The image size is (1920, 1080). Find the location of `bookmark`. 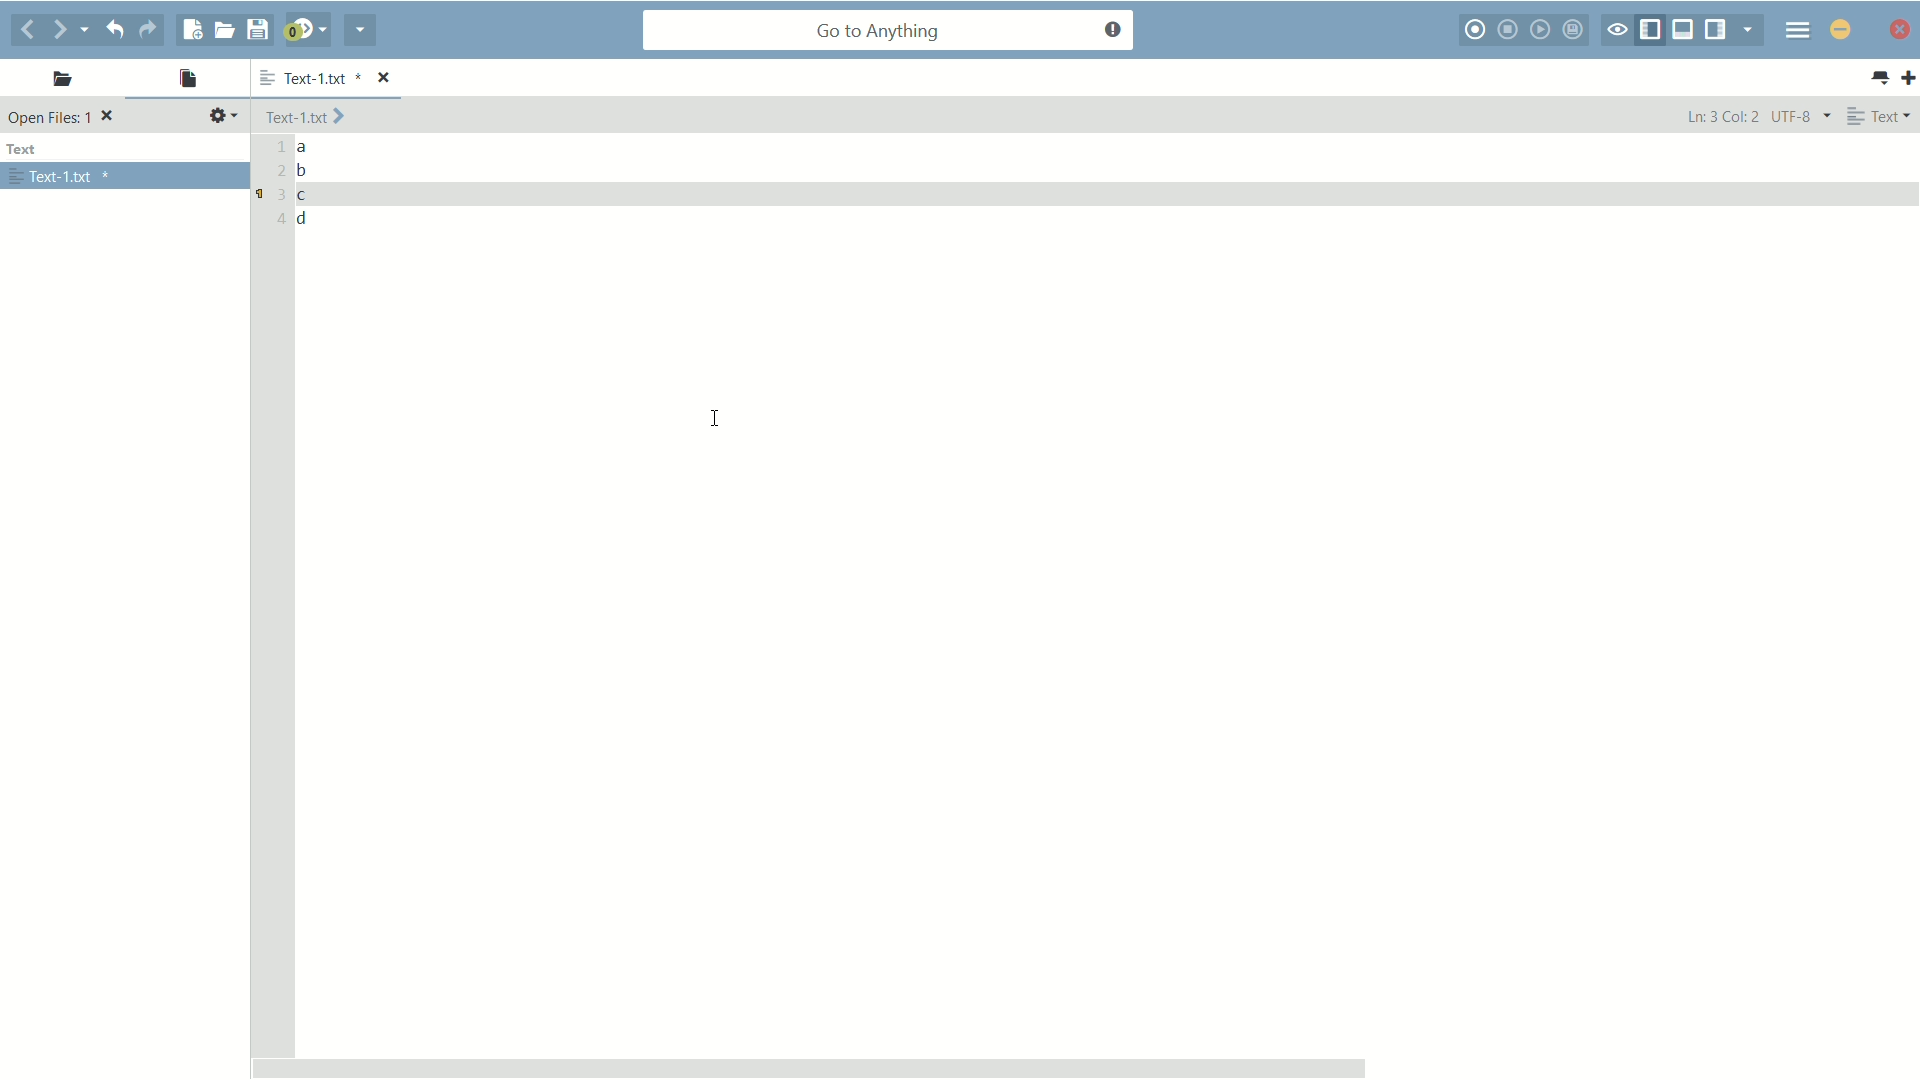

bookmark is located at coordinates (251, 194).